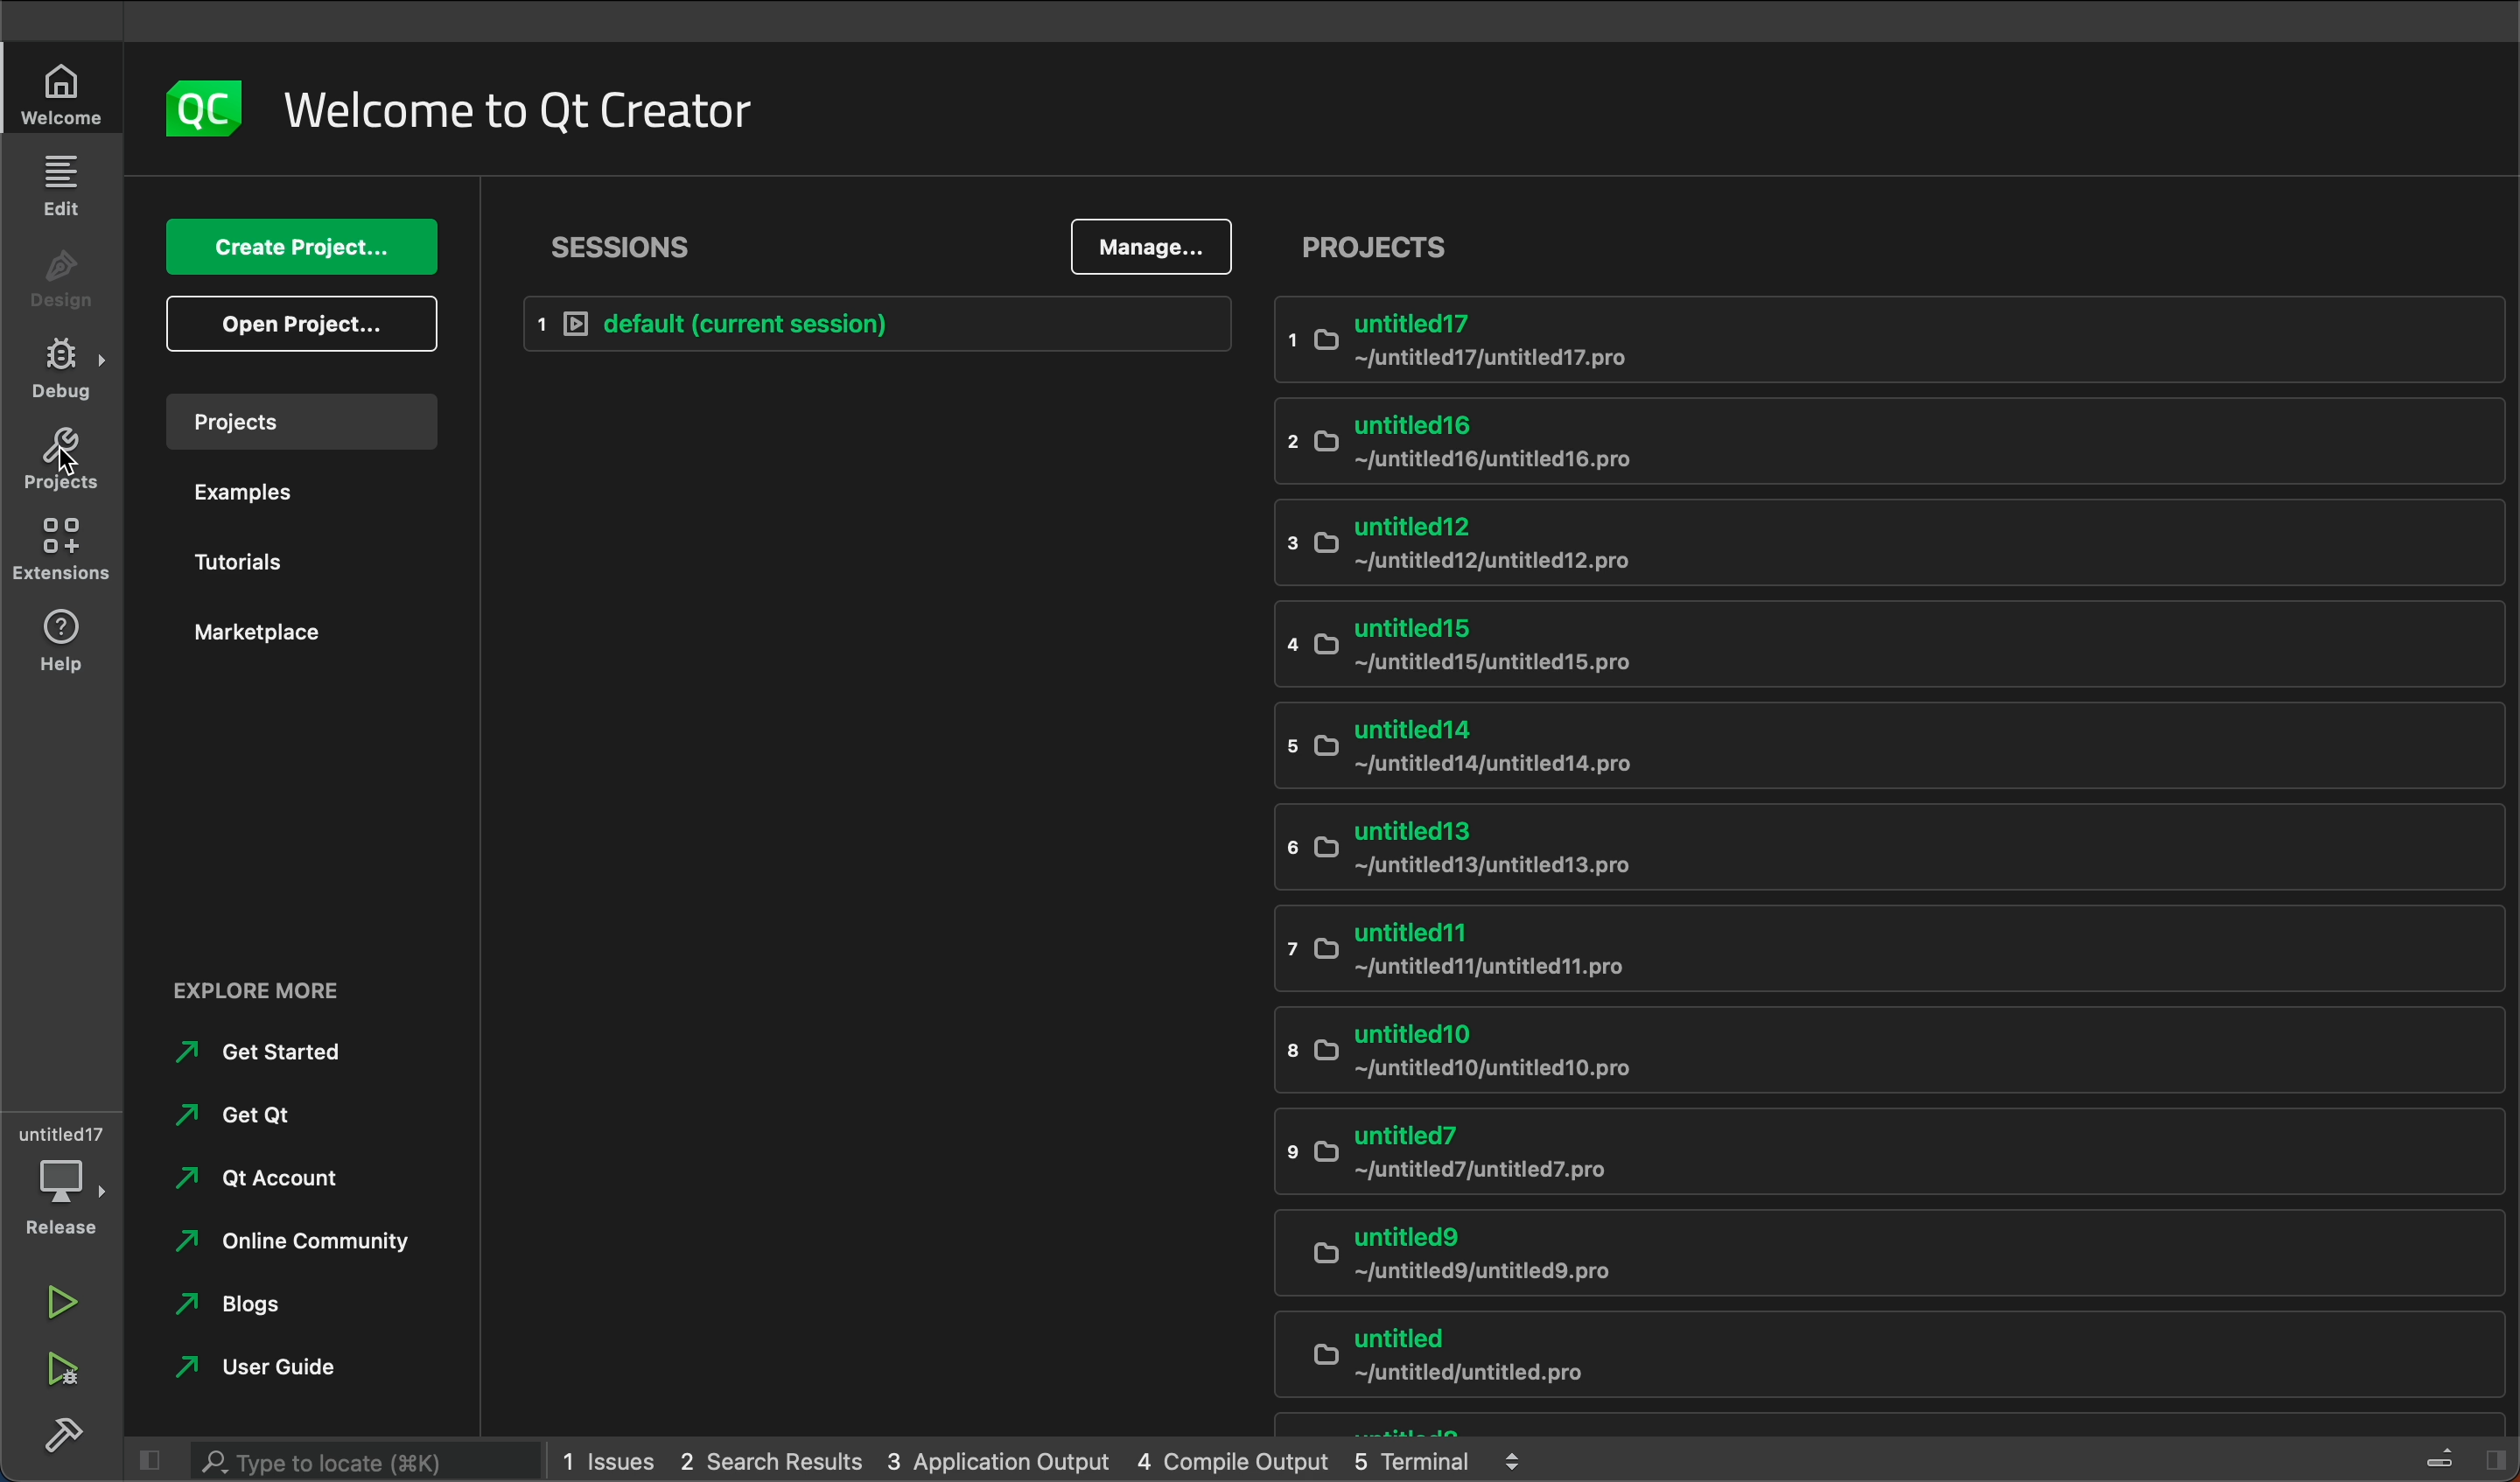 This screenshot has width=2520, height=1482. Describe the element at coordinates (301, 248) in the screenshot. I see `create project` at that location.